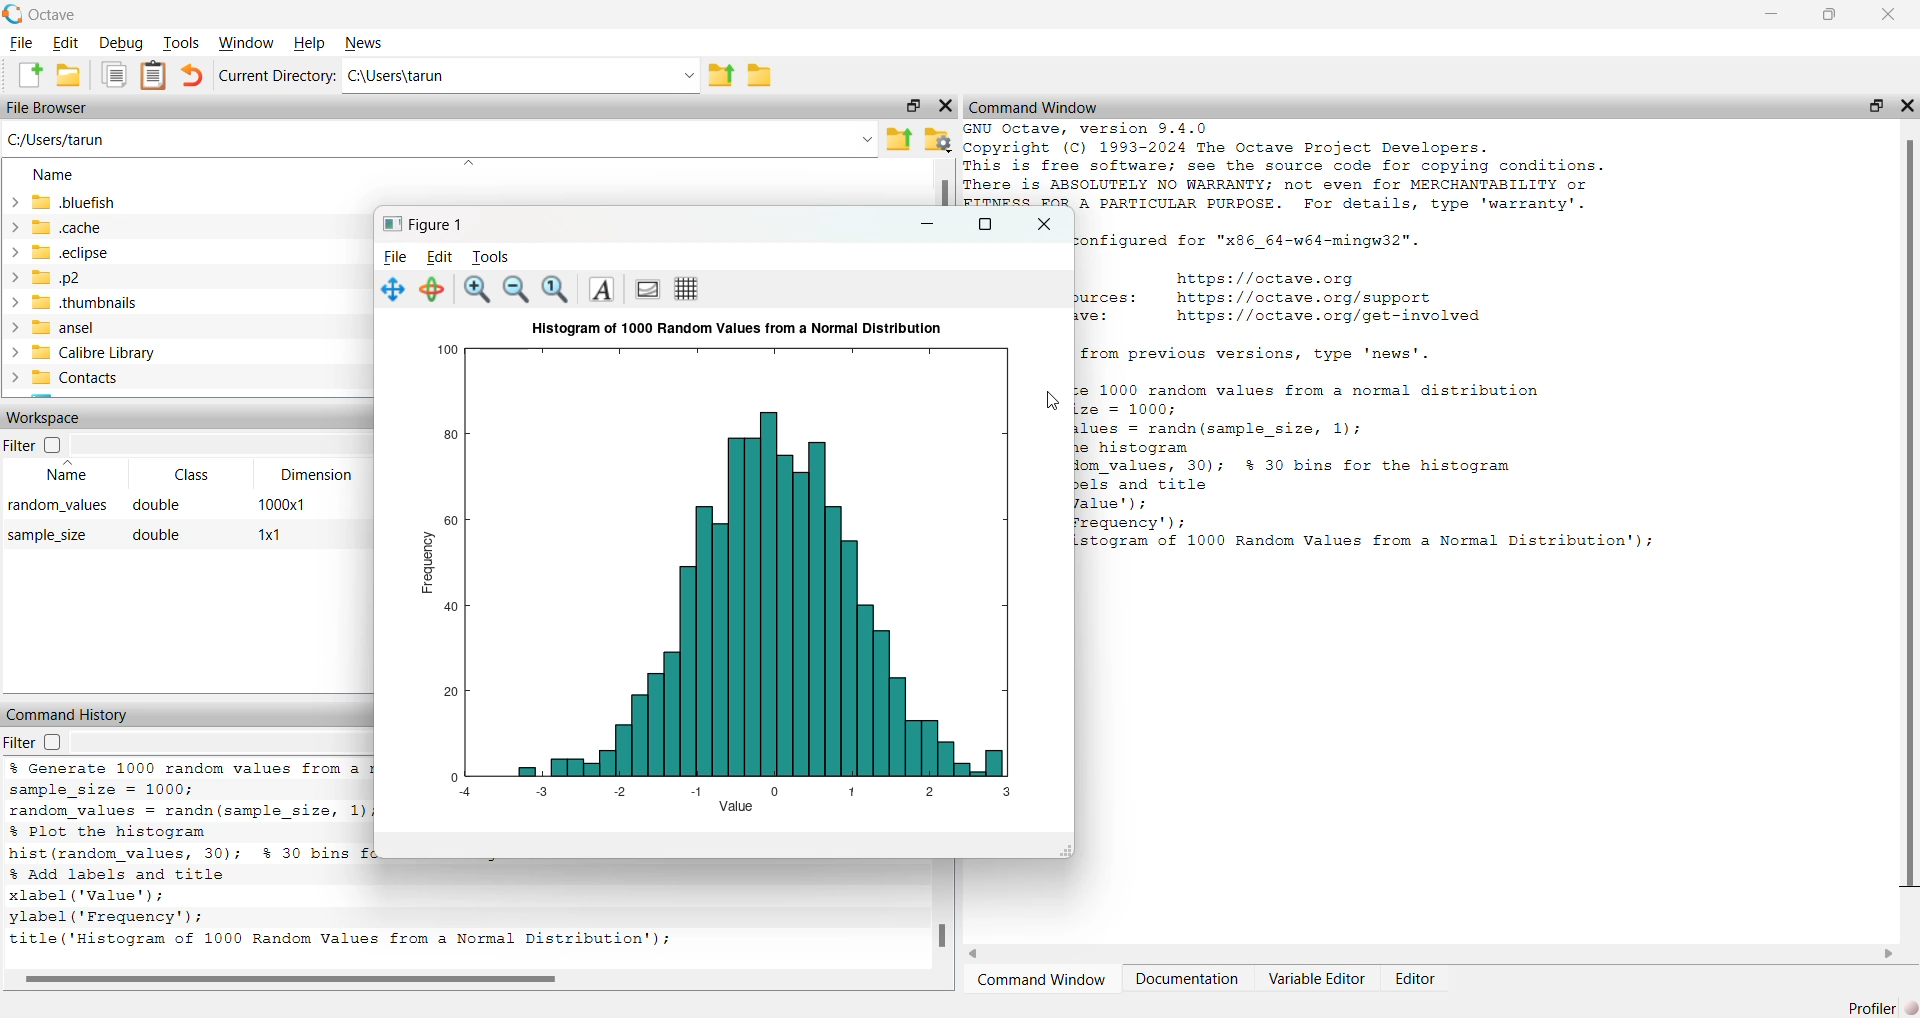  Describe the element at coordinates (56, 506) in the screenshot. I see `random_values` at that location.